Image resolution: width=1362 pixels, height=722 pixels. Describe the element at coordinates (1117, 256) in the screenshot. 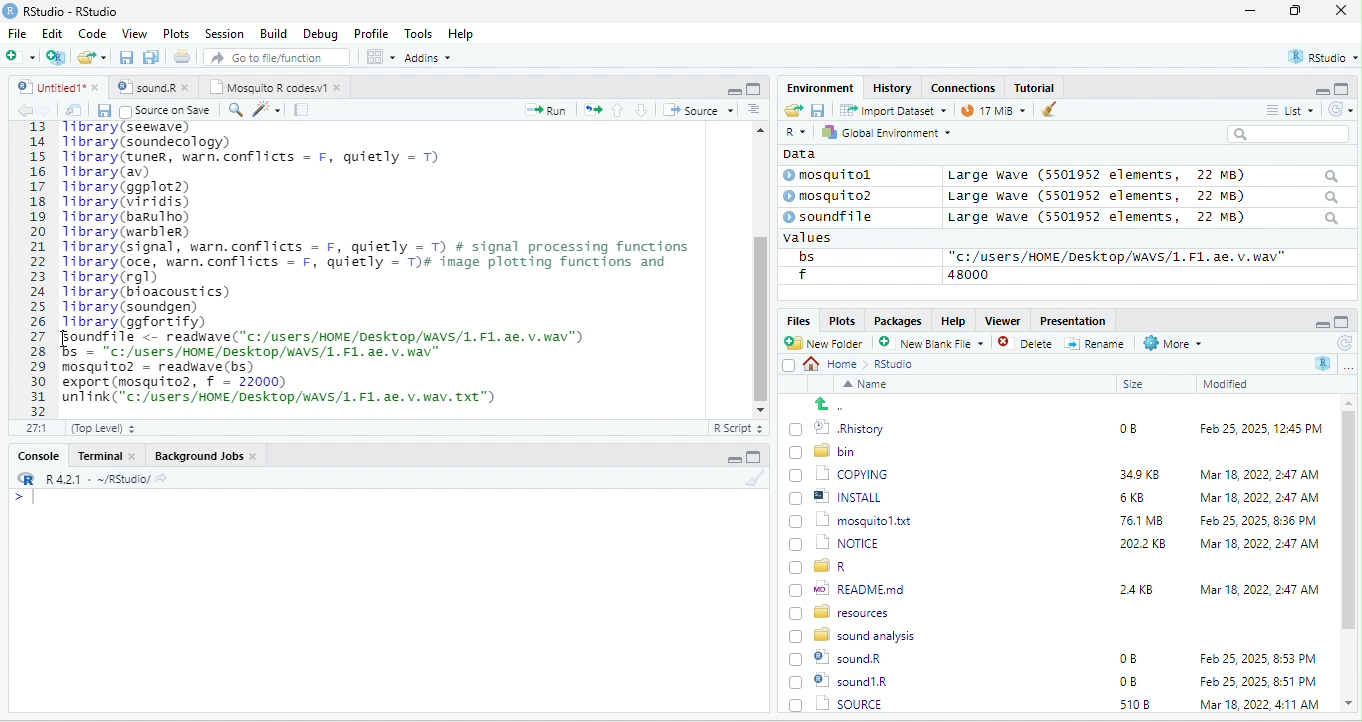

I see `“c:/users/HOME /Desktop/WAVS/1.F1. ae. v.wav"` at that location.